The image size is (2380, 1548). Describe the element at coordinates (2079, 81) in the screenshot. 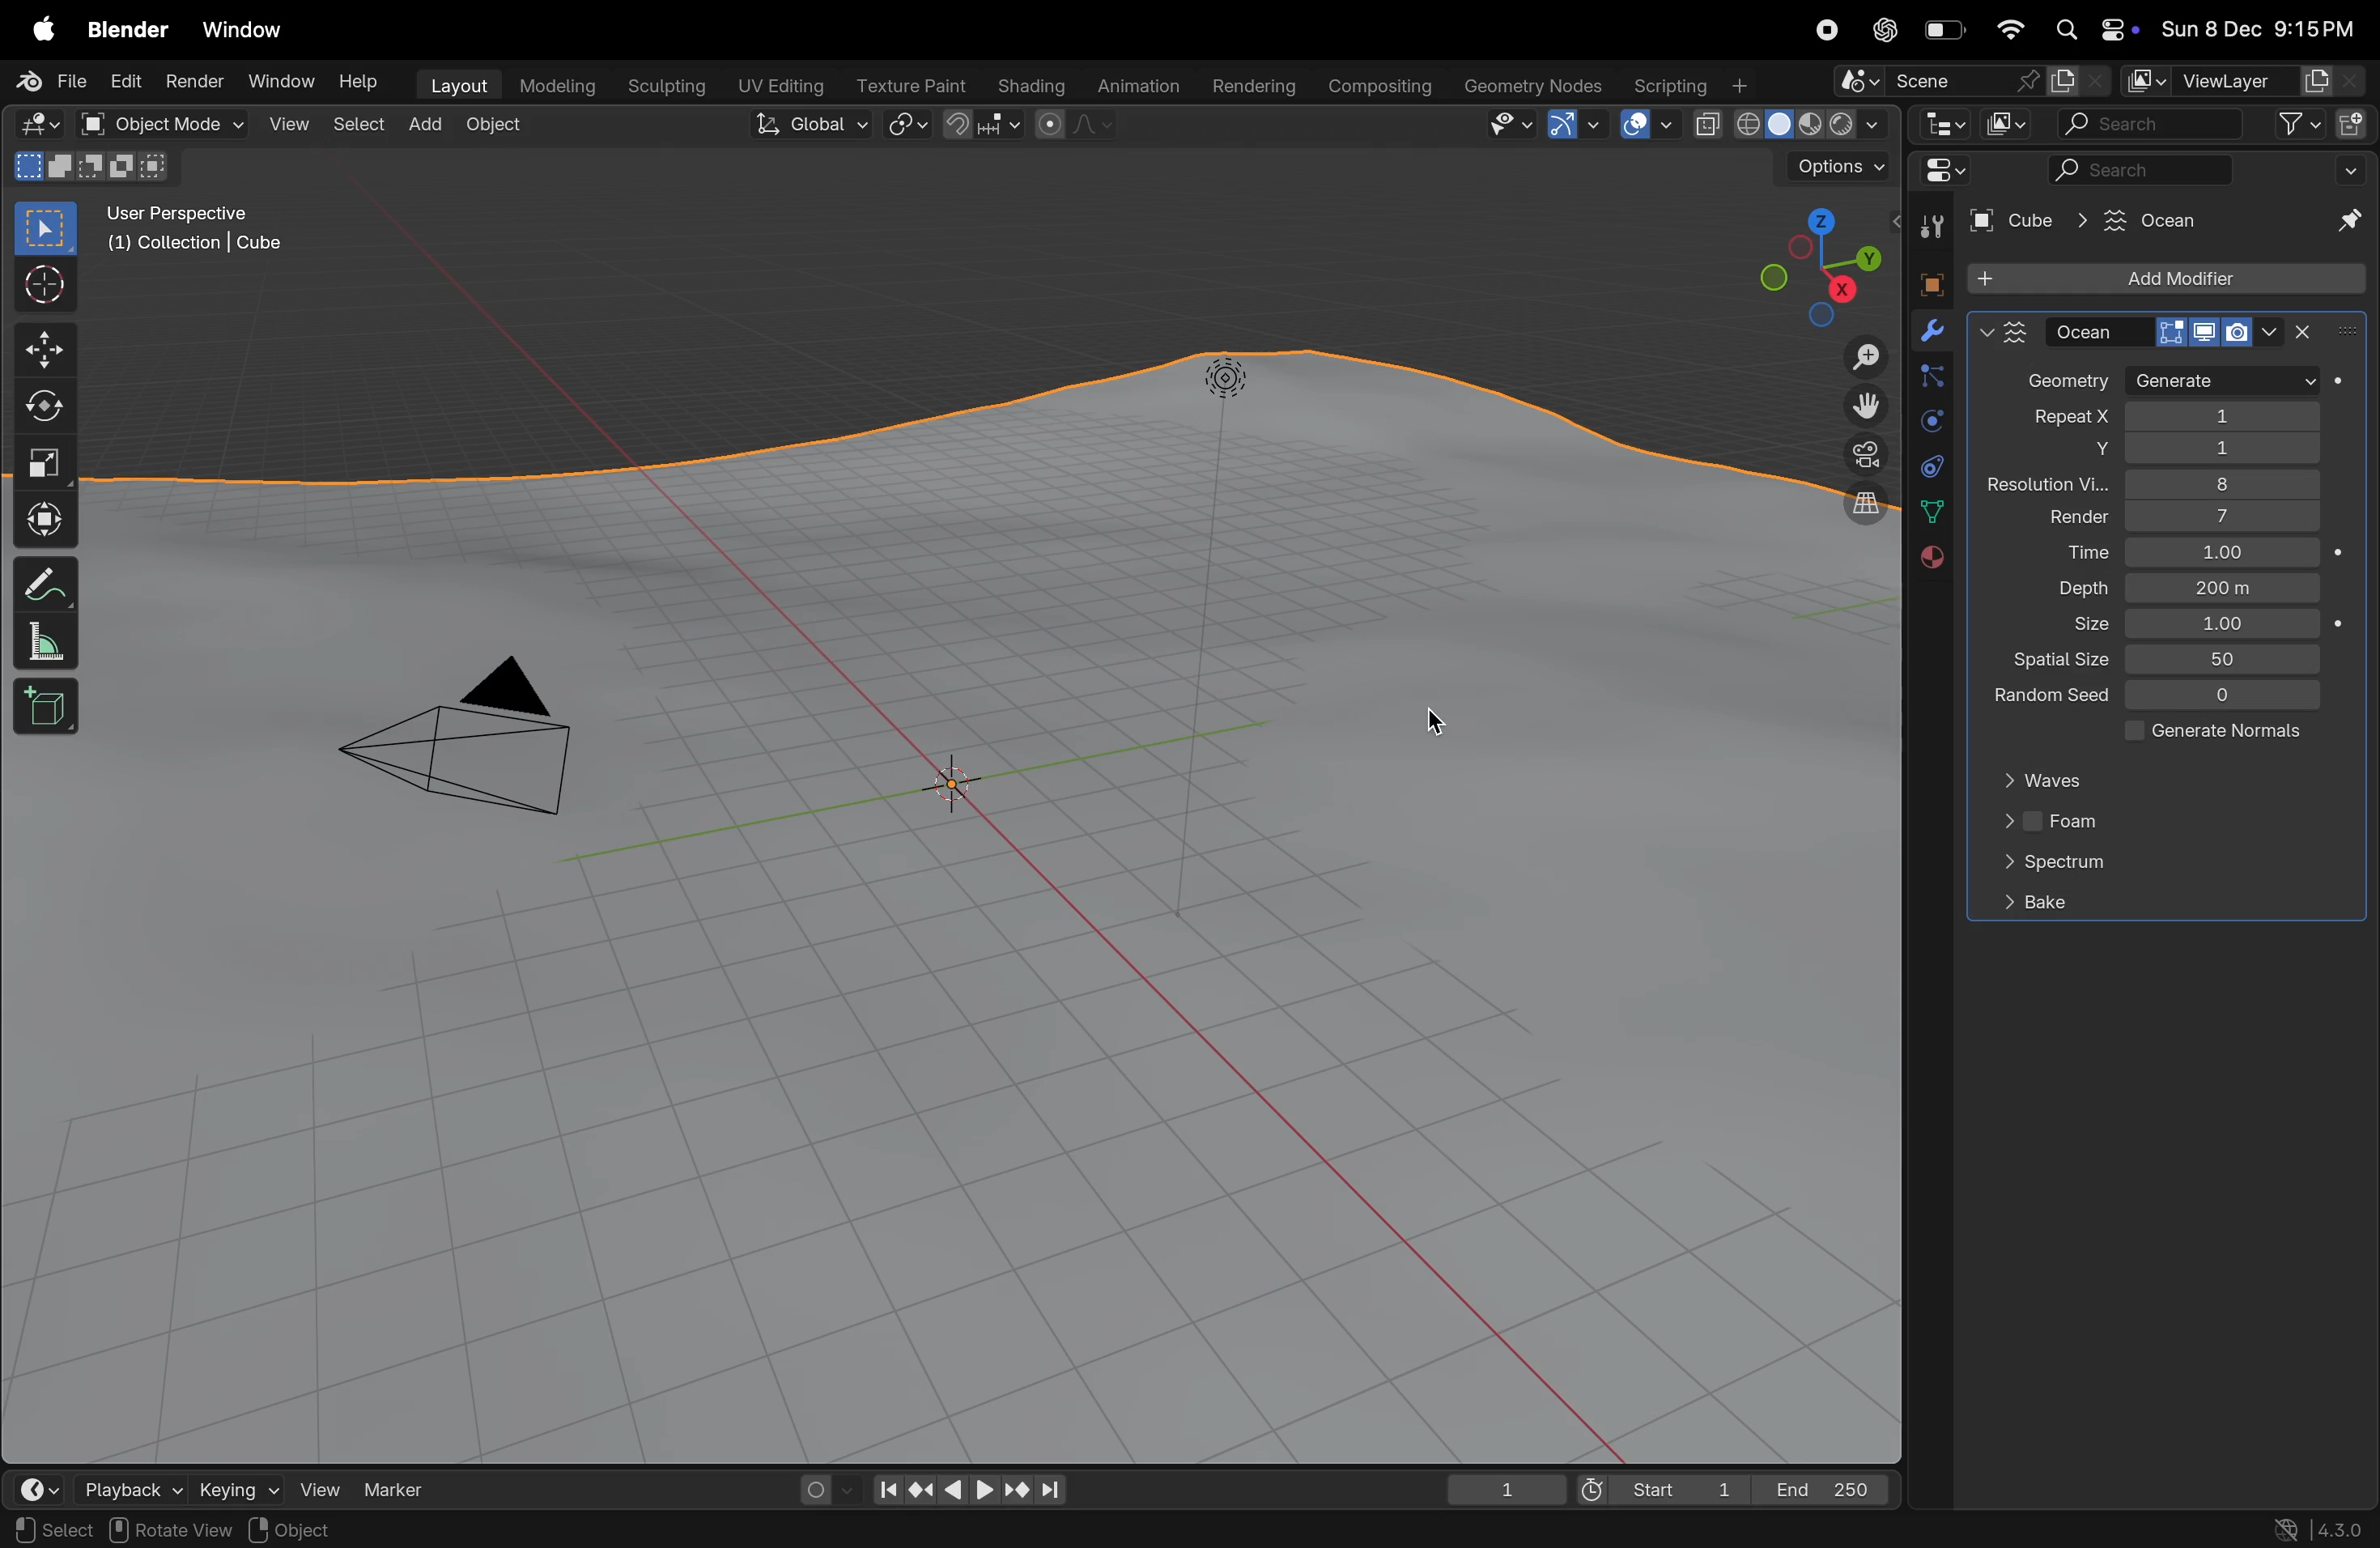

I see `copy` at that location.